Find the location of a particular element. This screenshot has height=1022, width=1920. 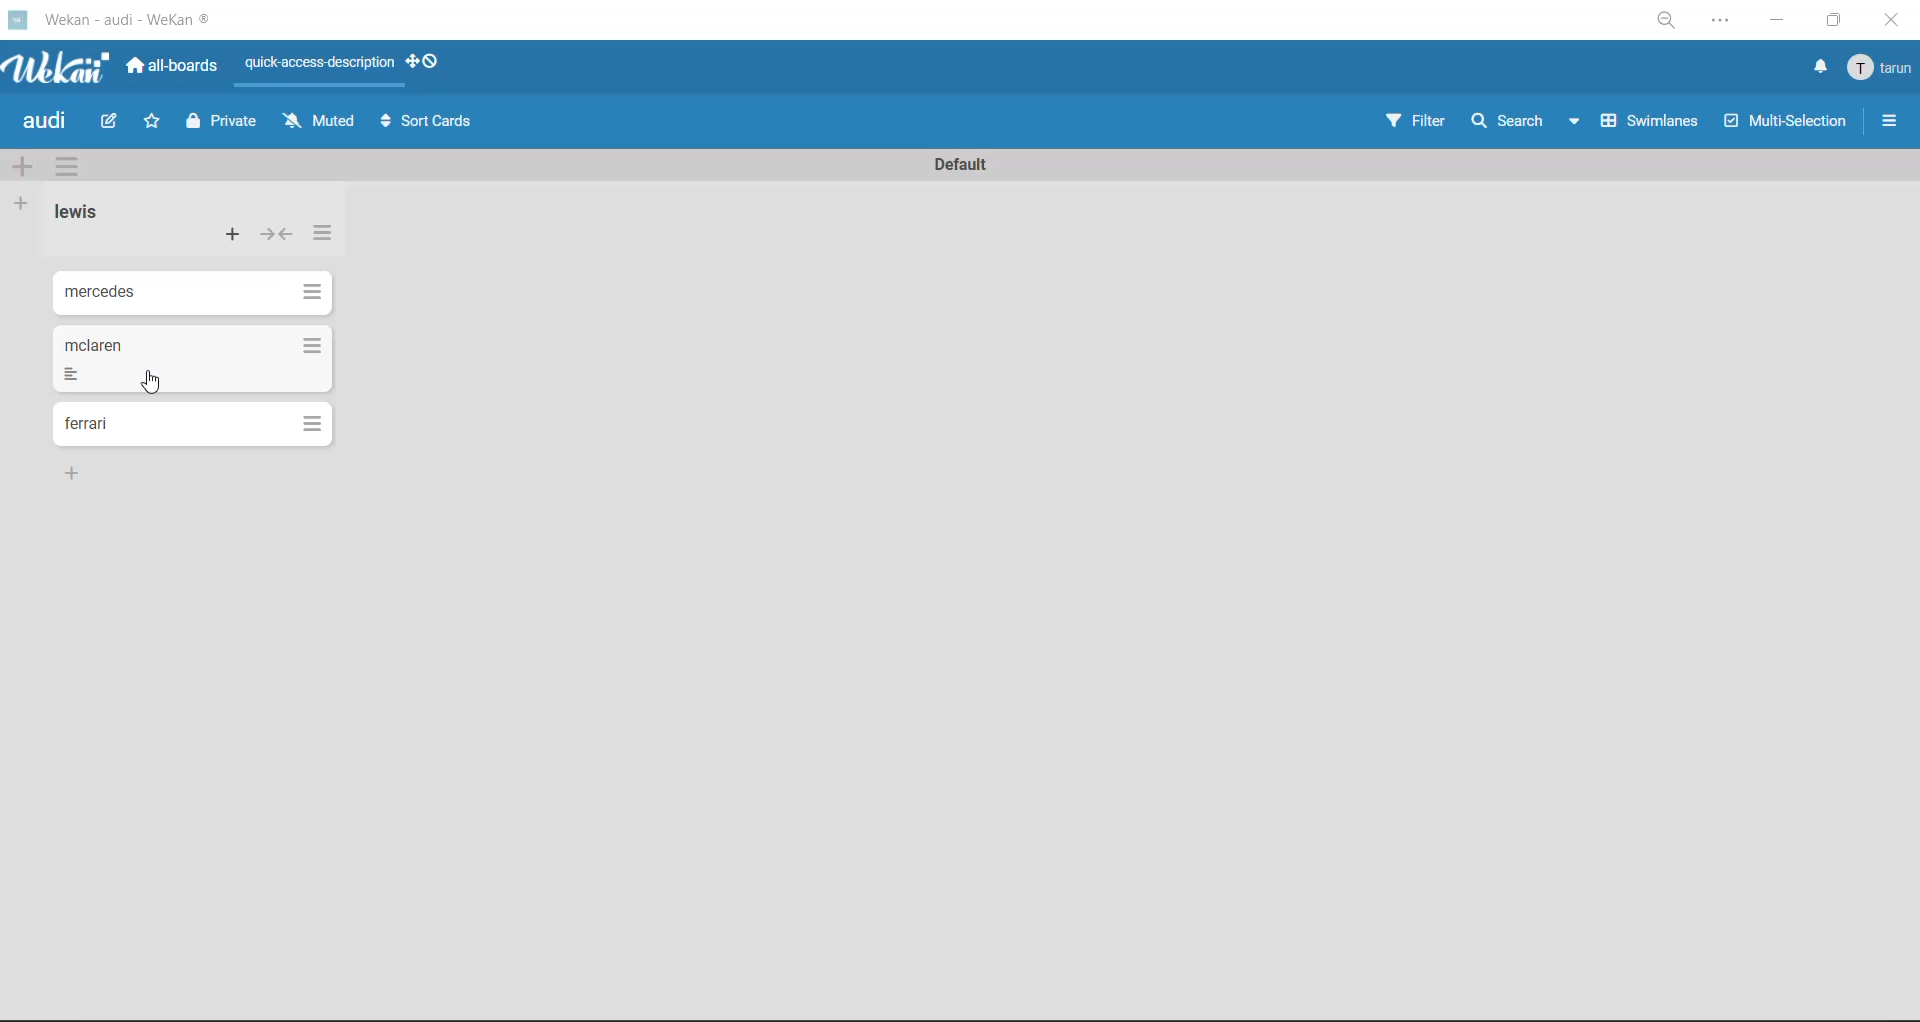

cursor is located at coordinates (154, 383).